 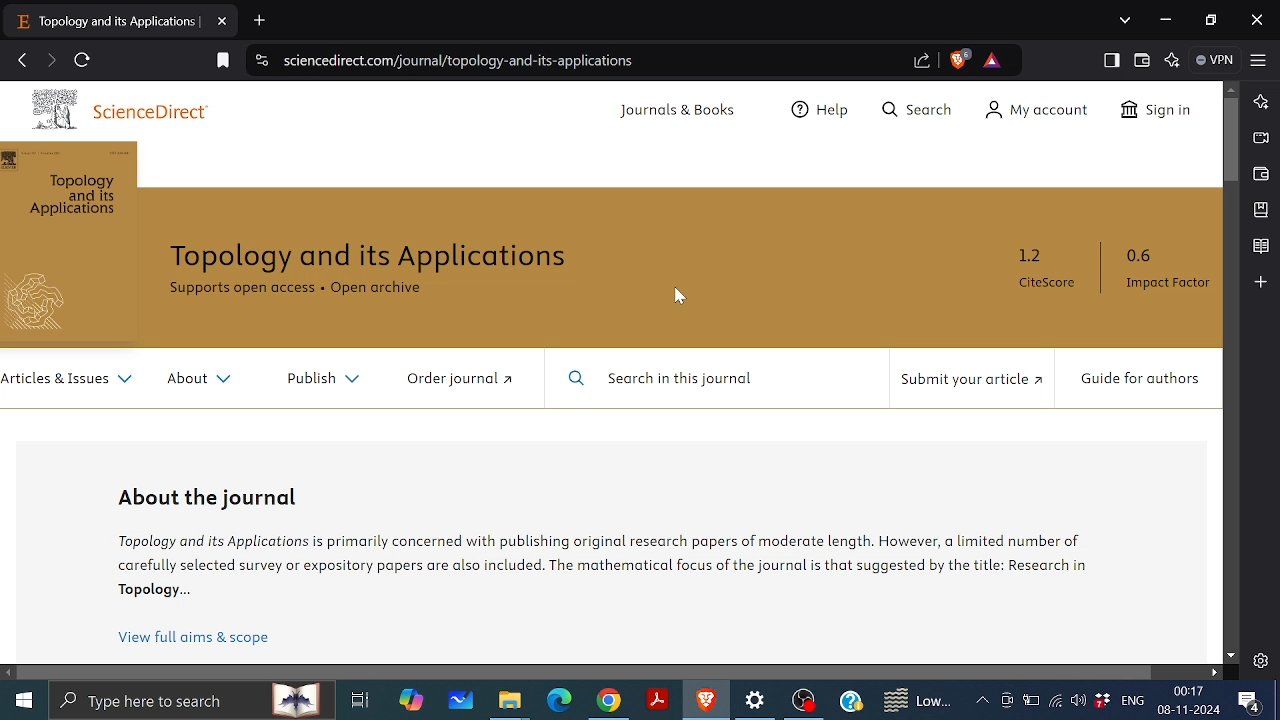 What do you see at coordinates (1260, 247) in the screenshot?
I see `Reading list` at bounding box center [1260, 247].